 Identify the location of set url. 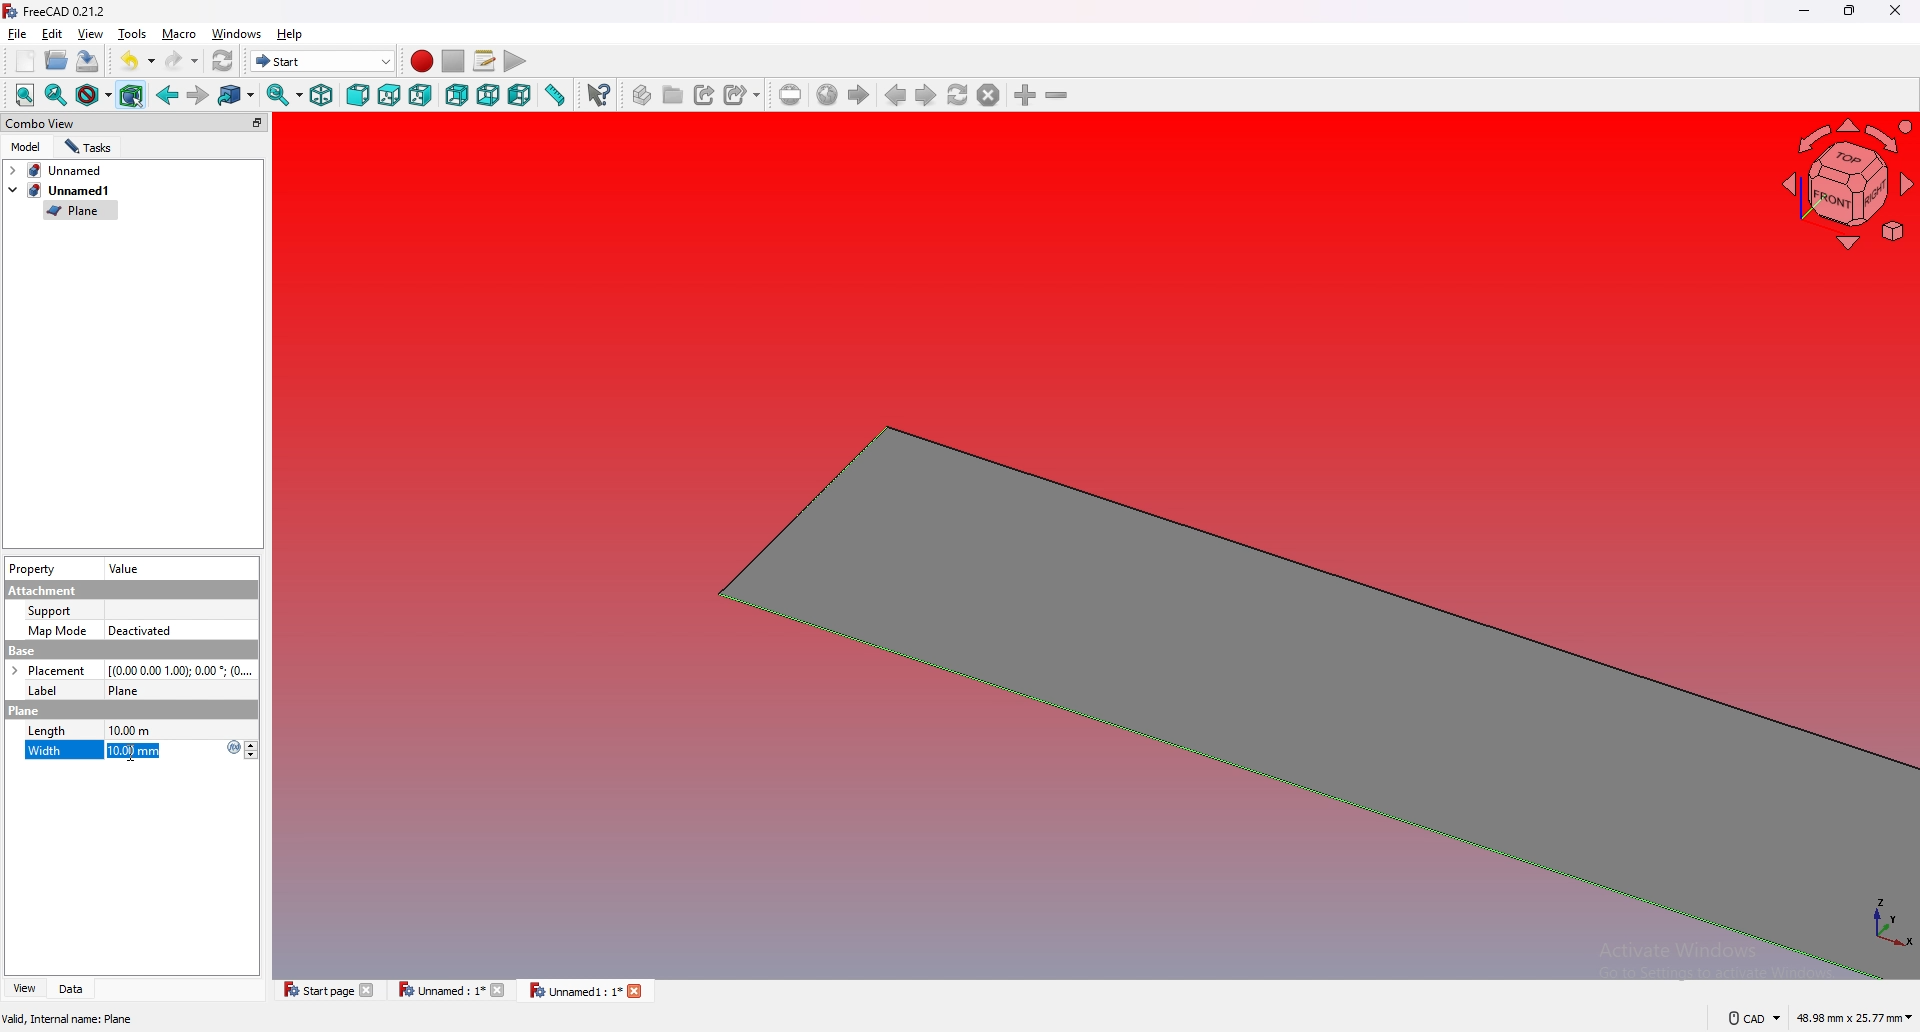
(791, 95).